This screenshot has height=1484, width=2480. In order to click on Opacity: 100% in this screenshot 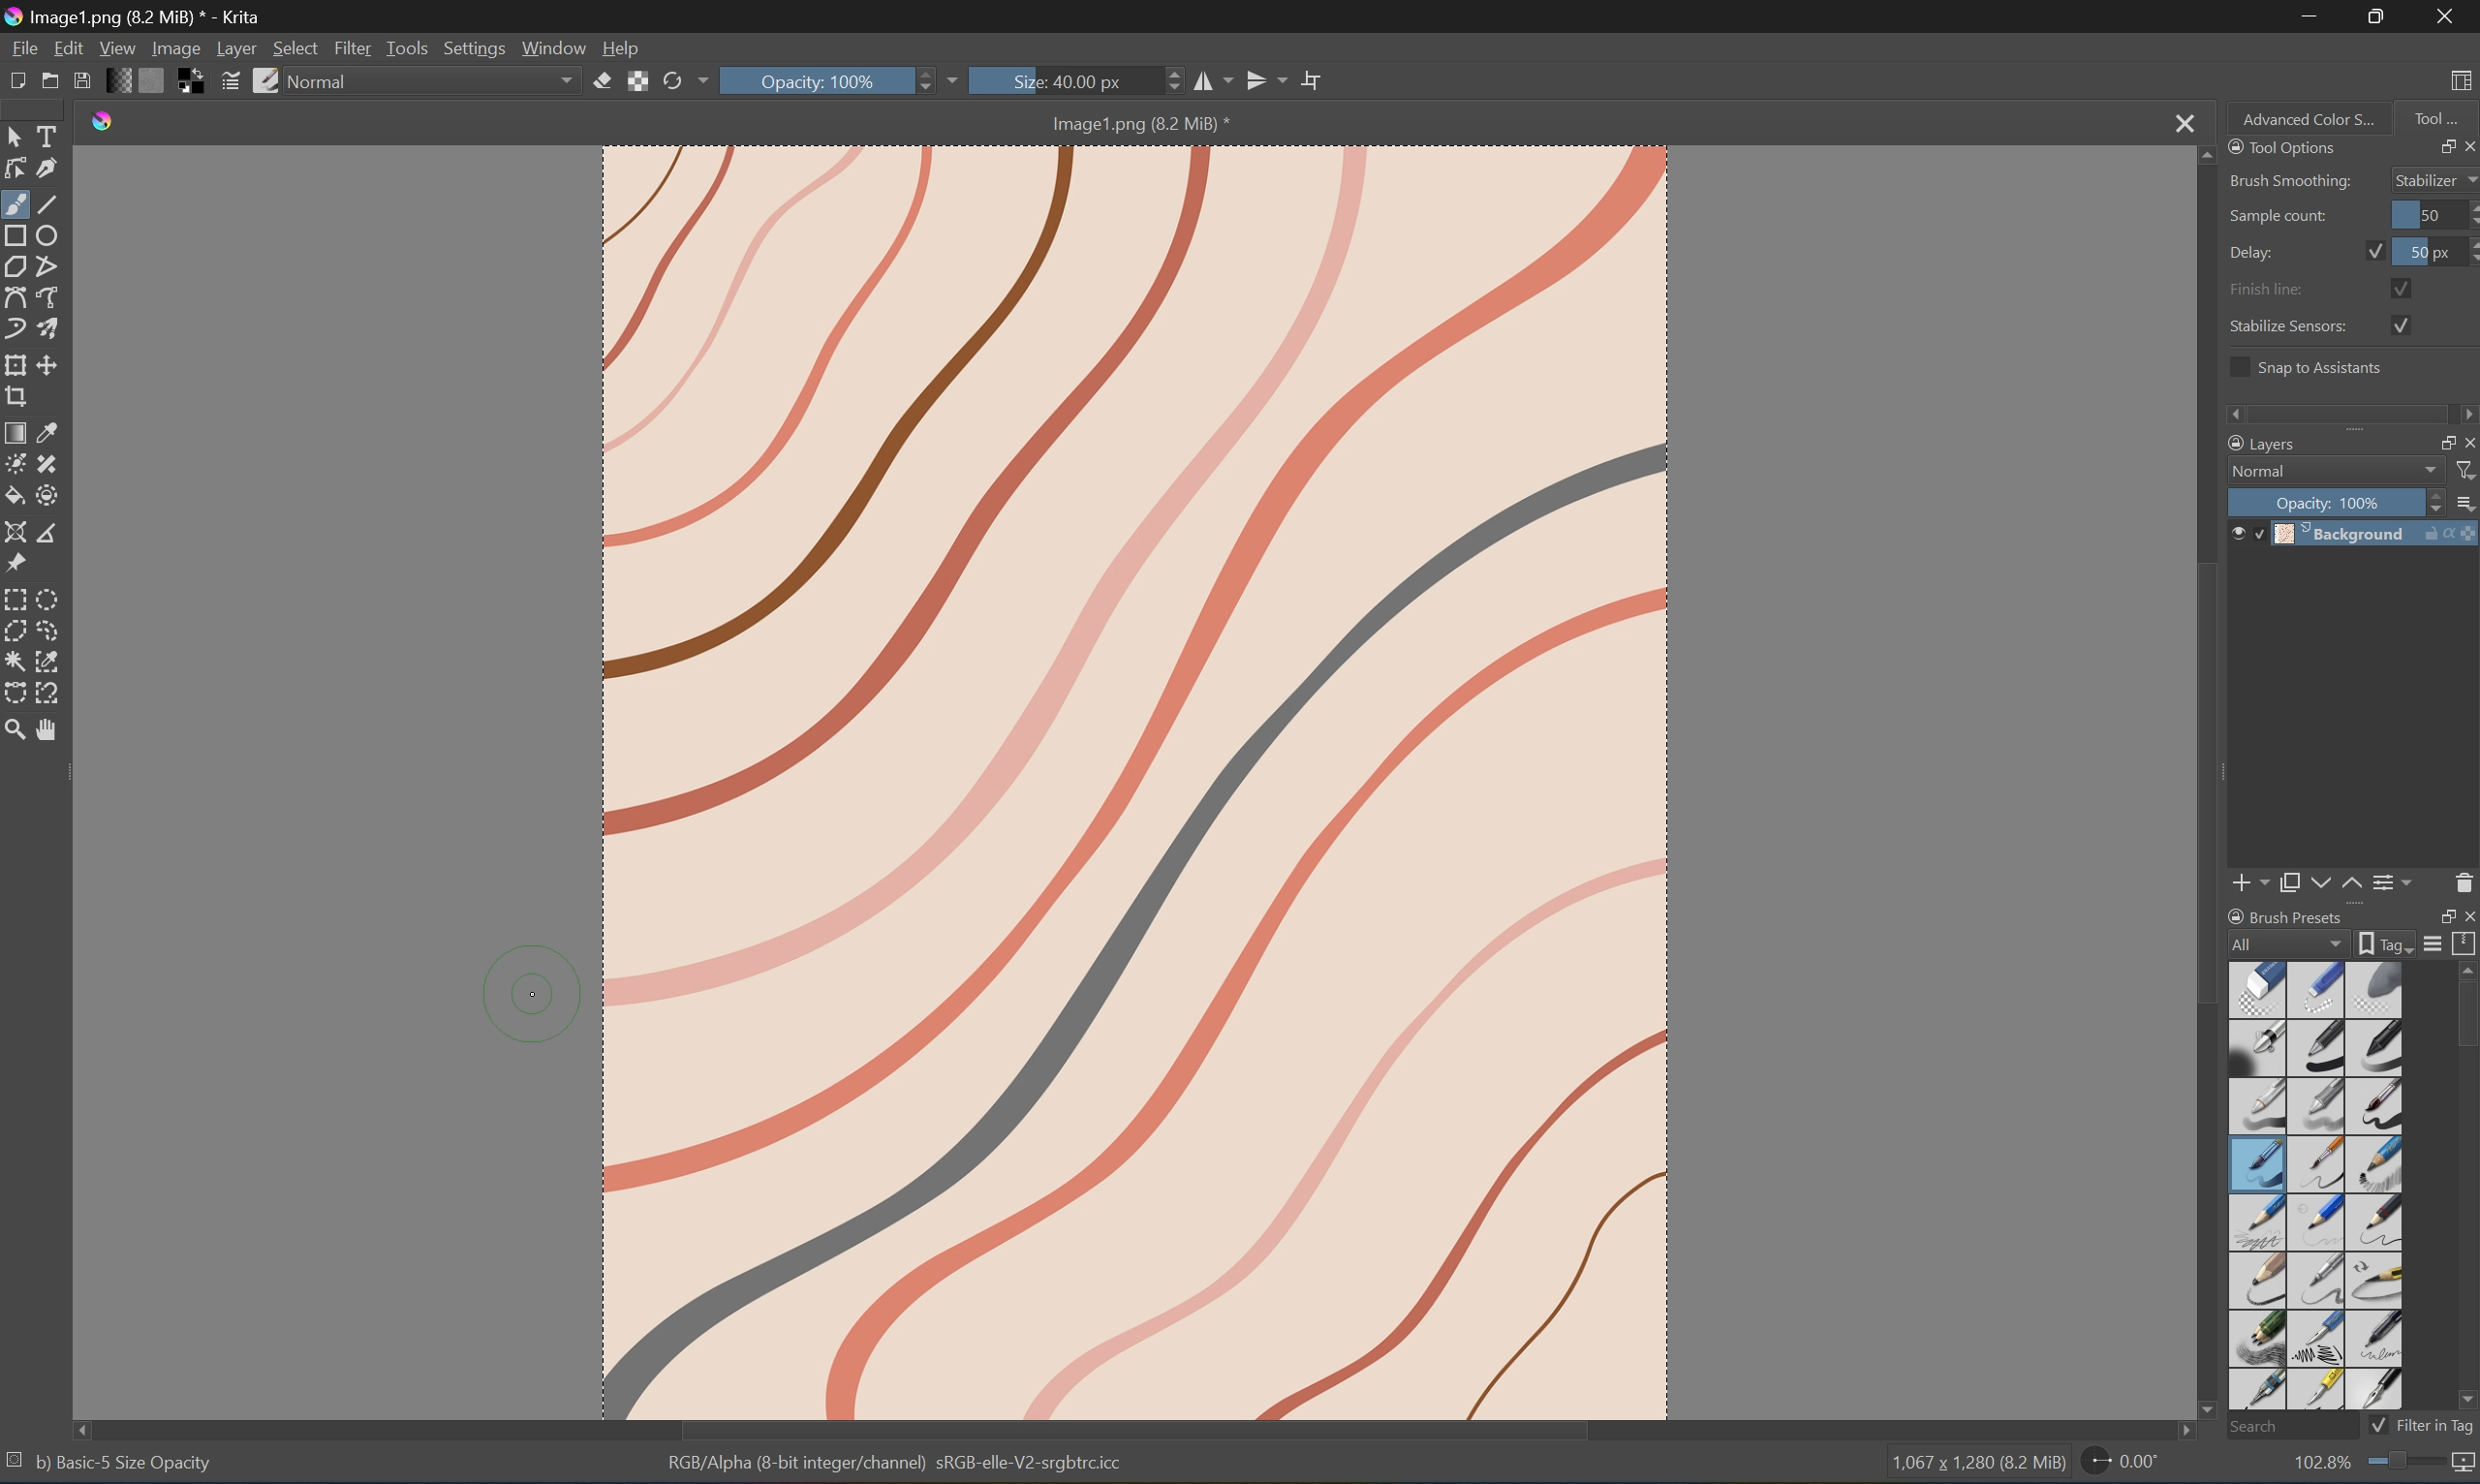, I will do `click(829, 81)`.